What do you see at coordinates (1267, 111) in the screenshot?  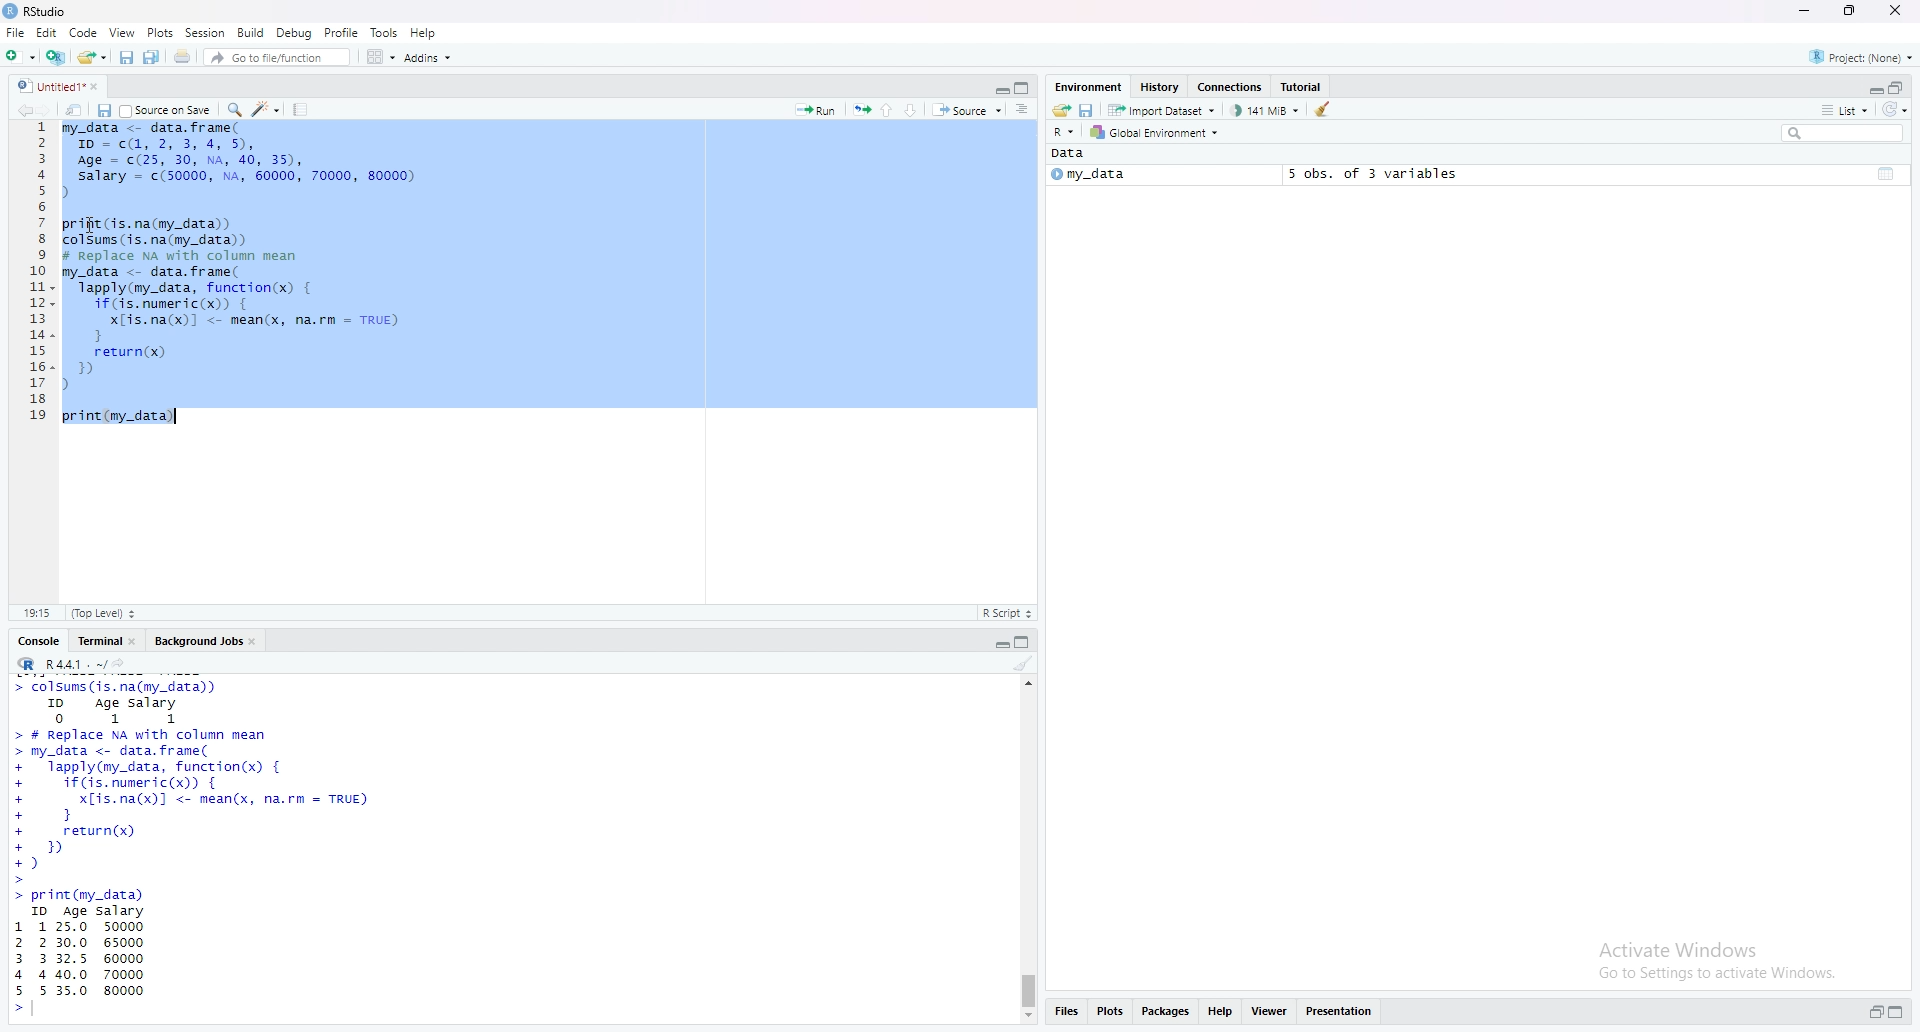 I see `141 MB` at bounding box center [1267, 111].